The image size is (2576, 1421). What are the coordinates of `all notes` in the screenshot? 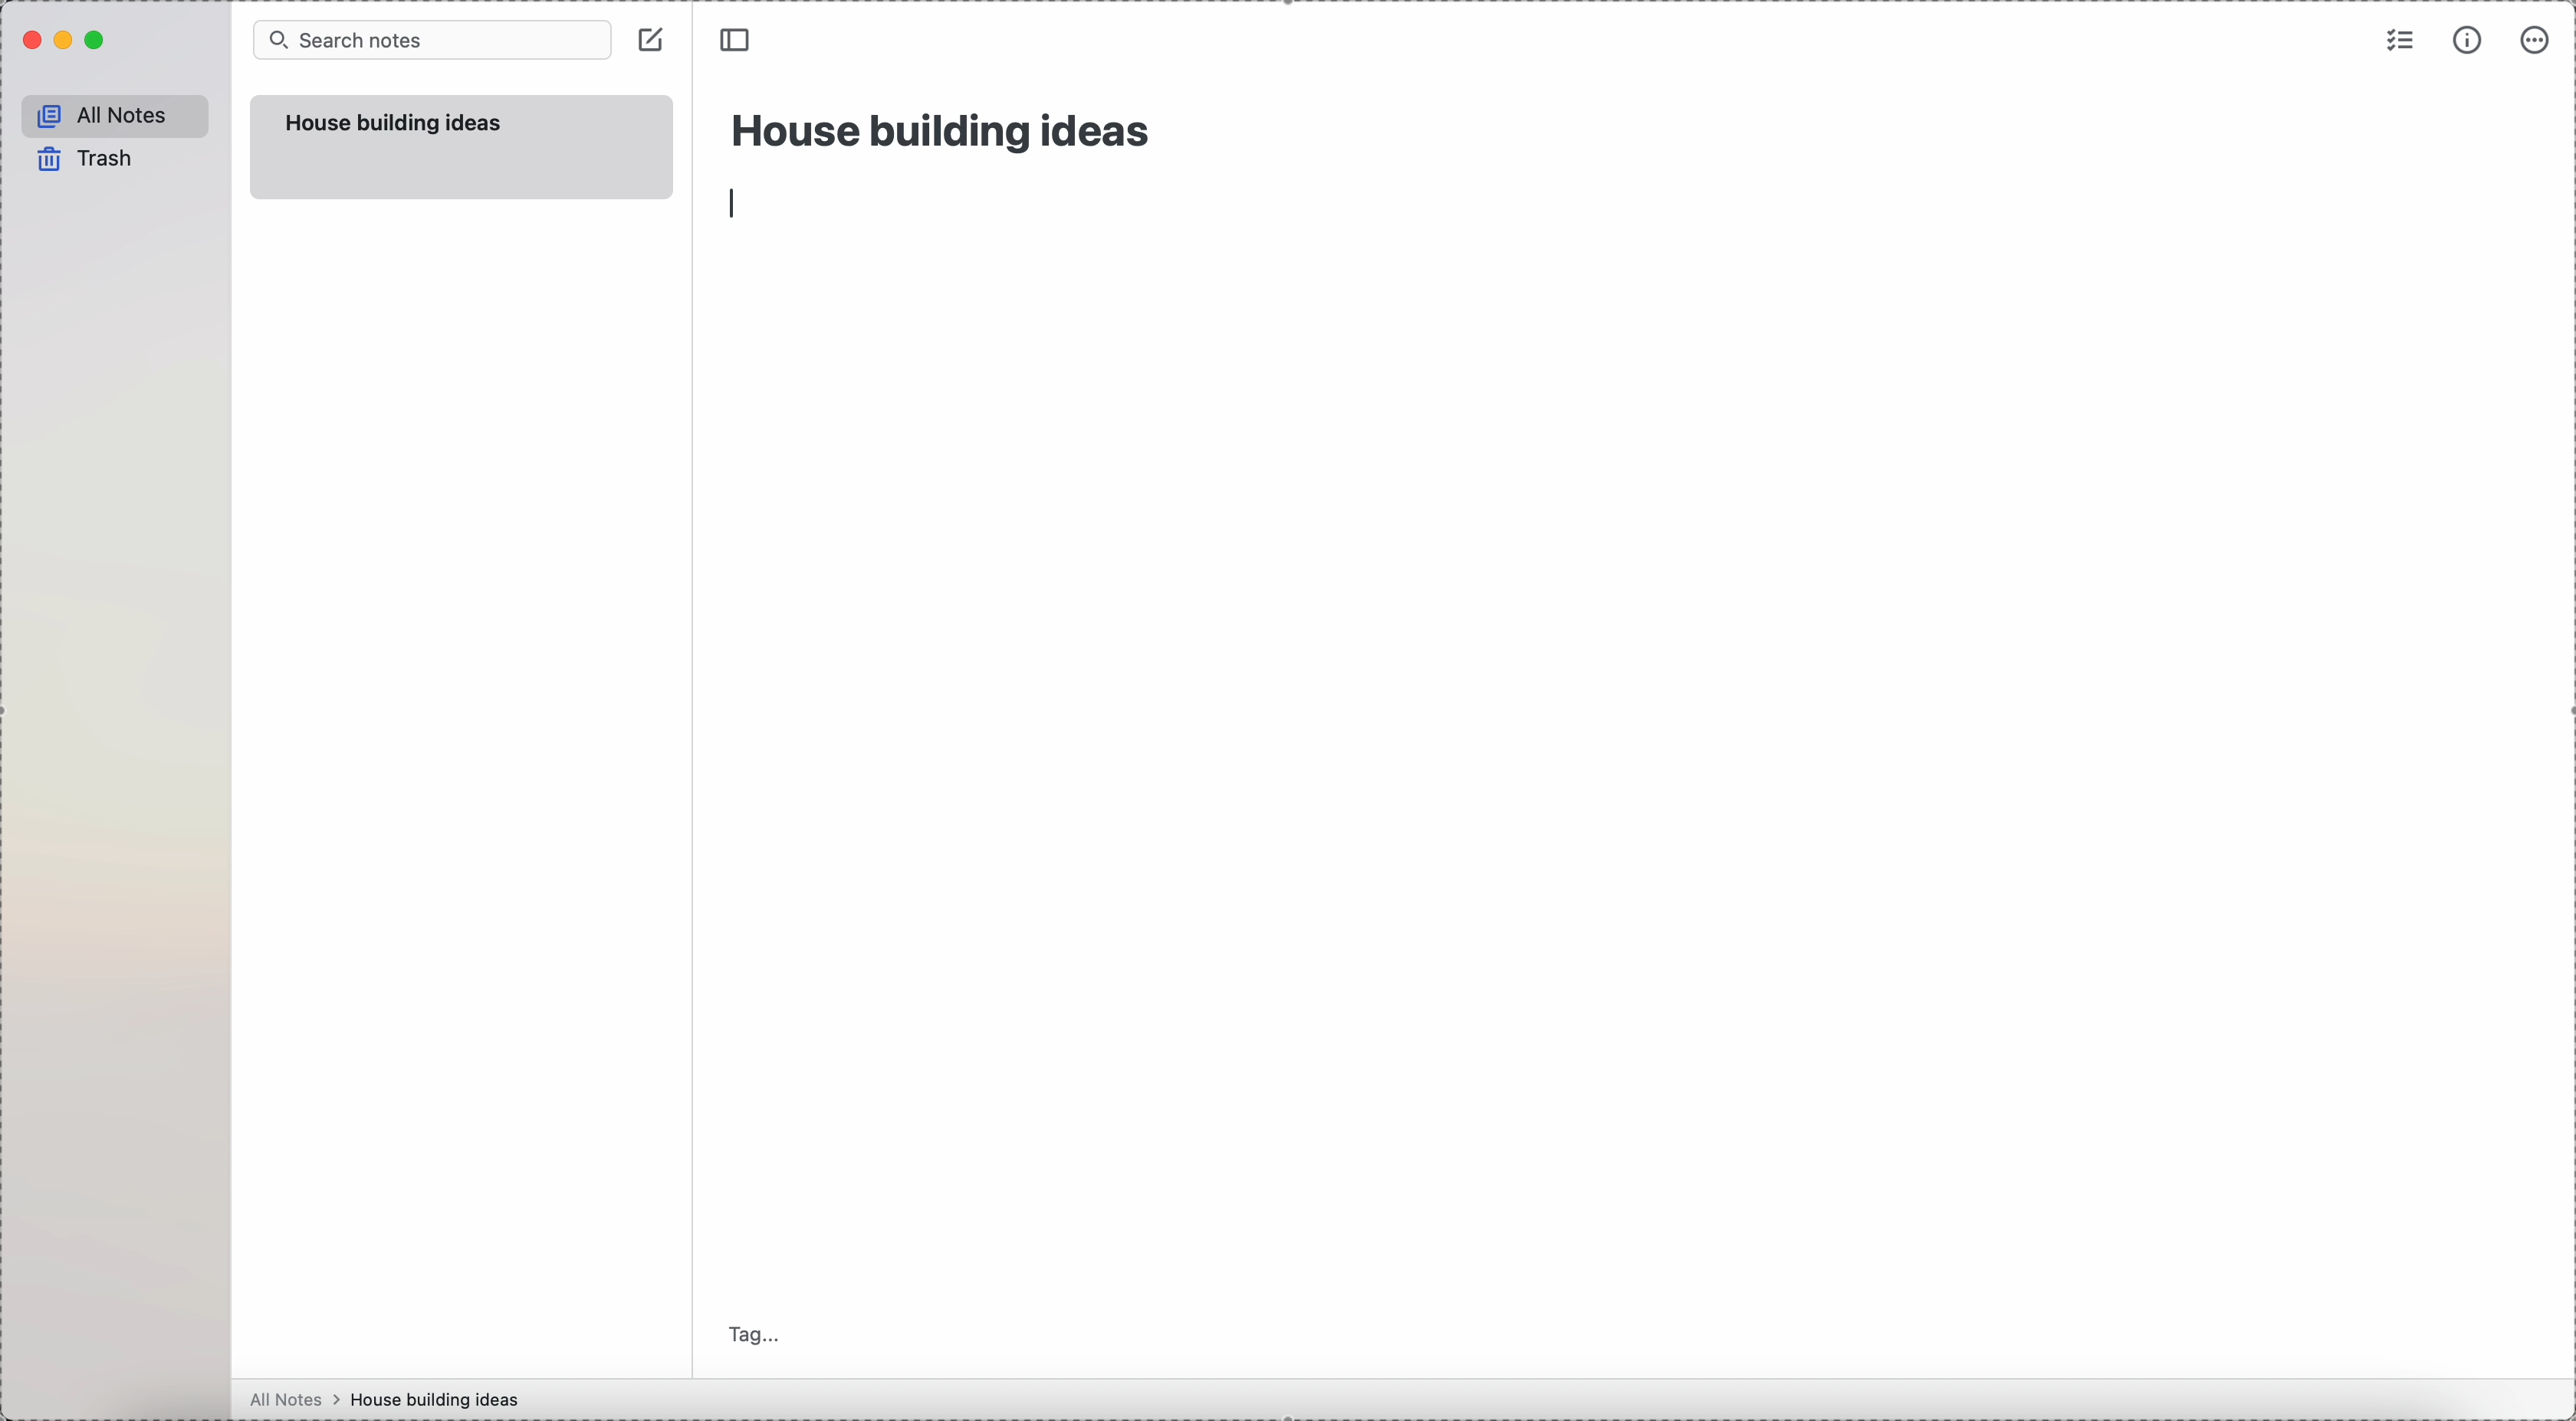 It's located at (295, 1400).